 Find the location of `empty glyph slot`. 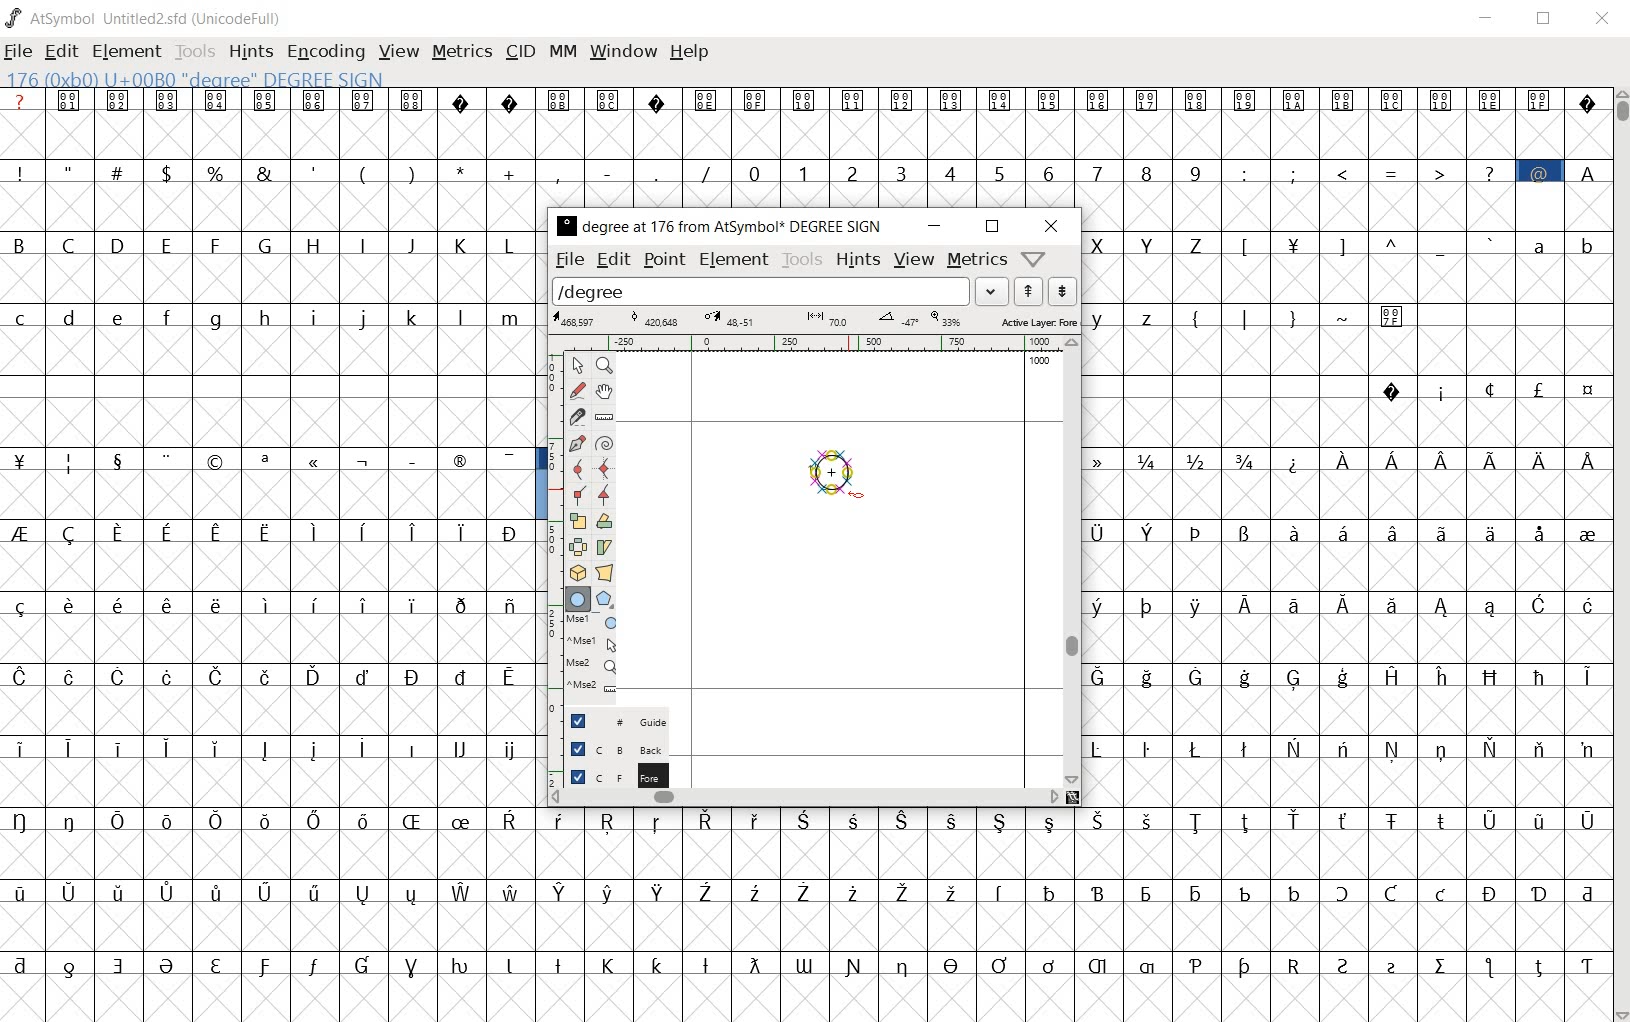

empty glyph slot is located at coordinates (801, 997).